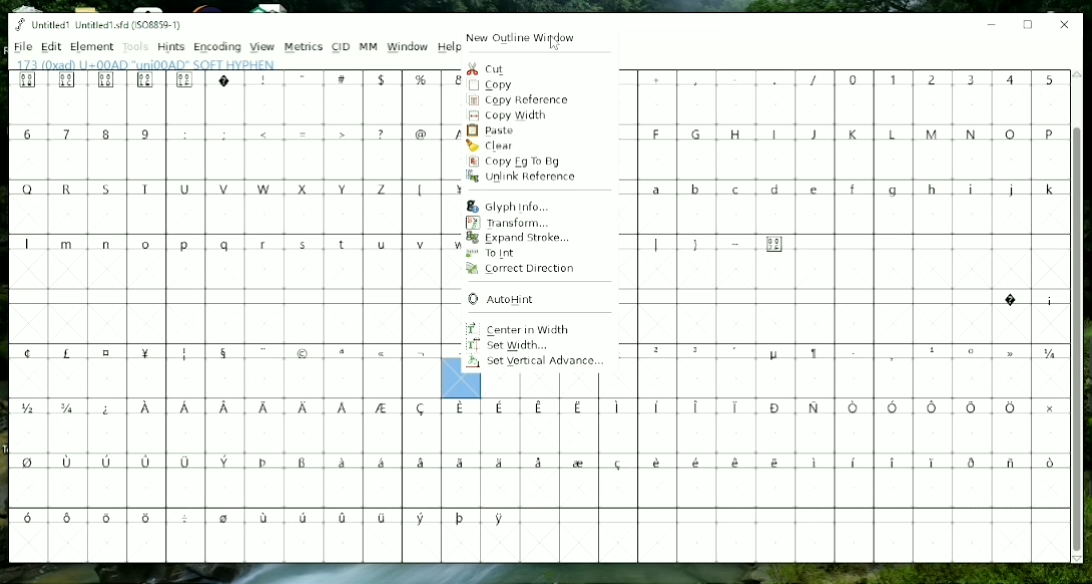 The image size is (1092, 584). What do you see at coordinates (308, 134) in the screenshot?
I see `Symbols` at bounding box center [308, 134].